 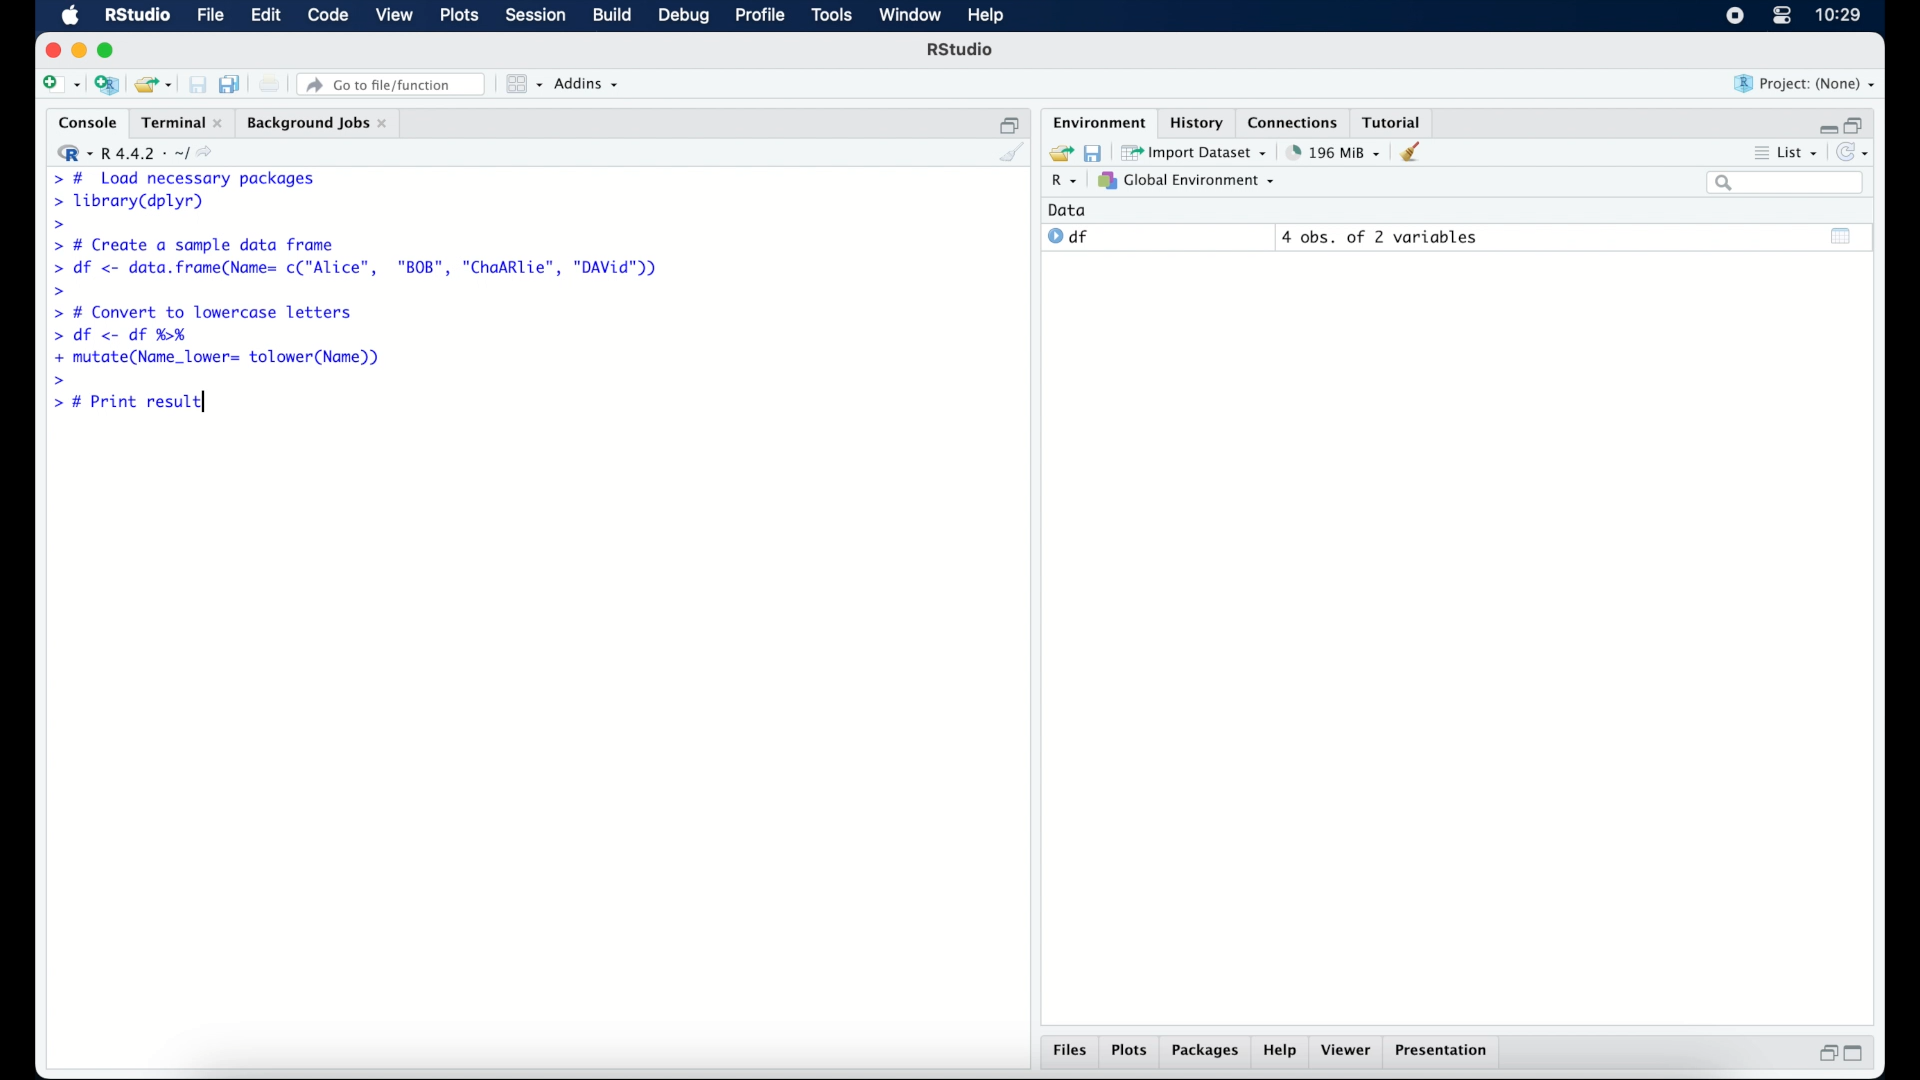 What do you see at coordinates (317, 123) in the screenshot?
I see `background jobs` at bounding box center [317, 123].